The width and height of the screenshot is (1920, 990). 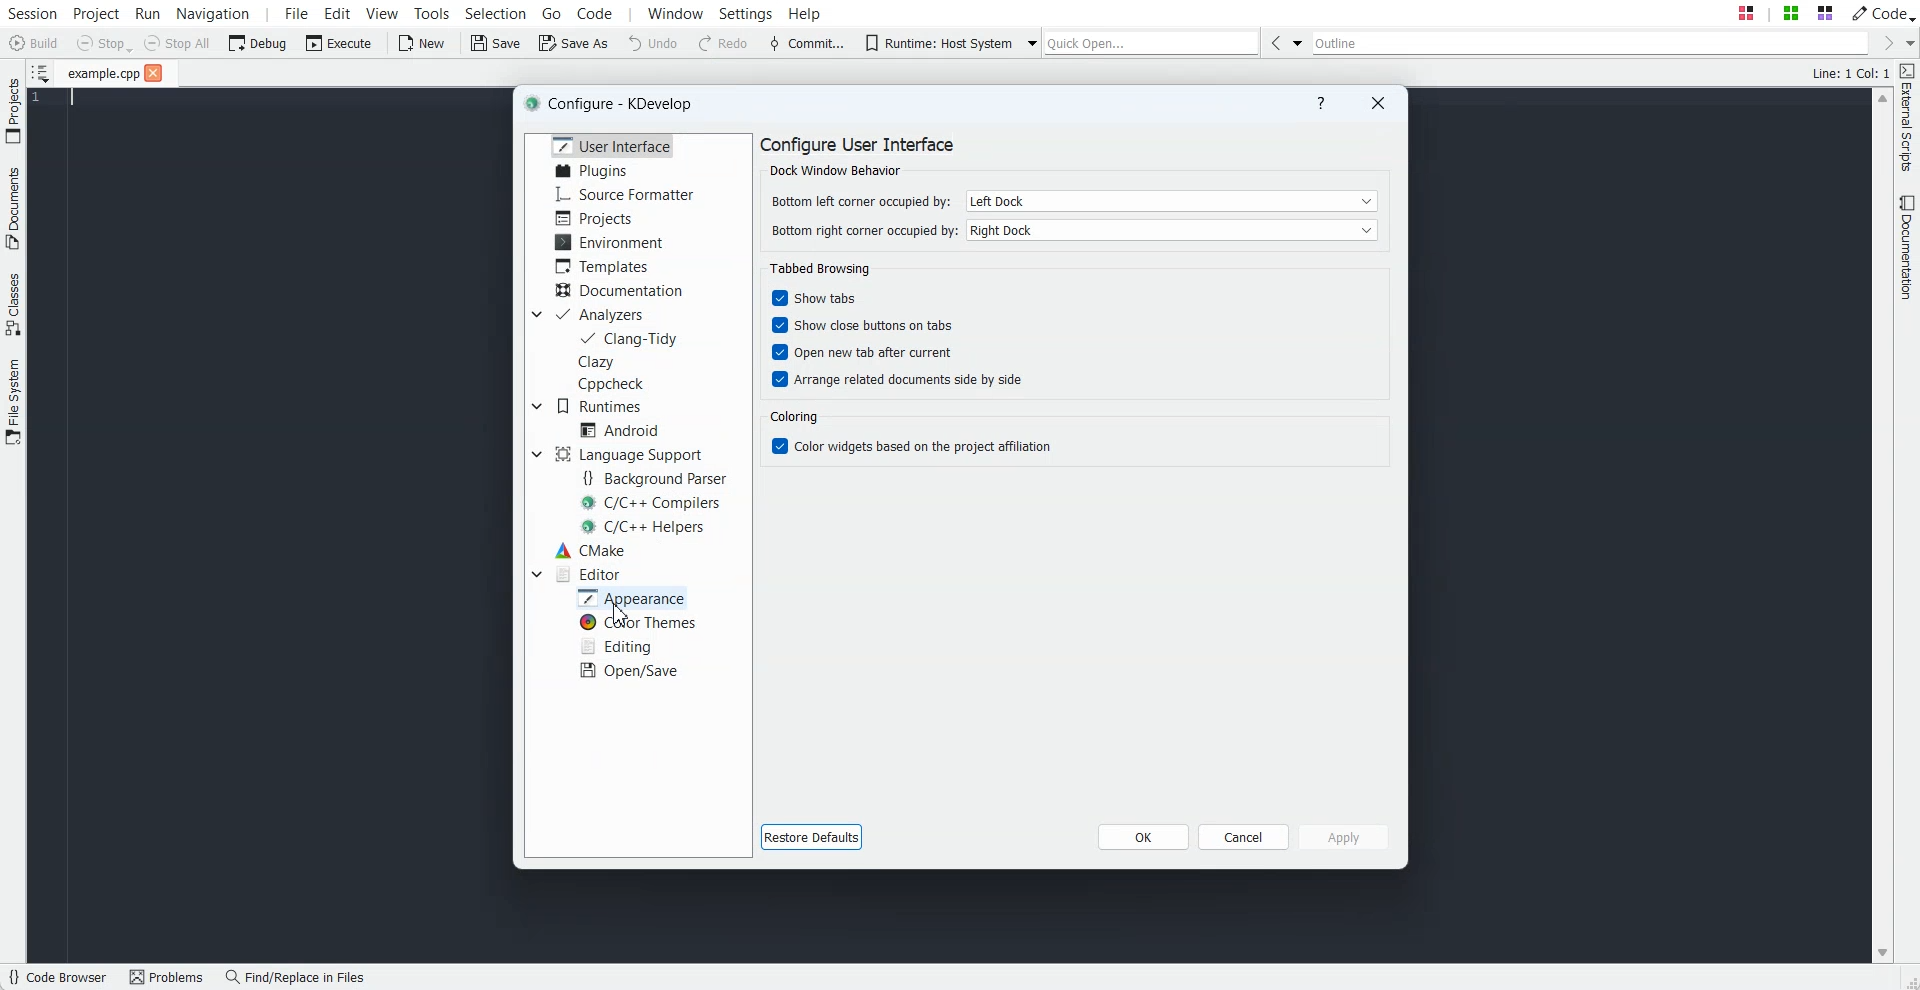 I want to click on Session, so click(x=32, y=13).